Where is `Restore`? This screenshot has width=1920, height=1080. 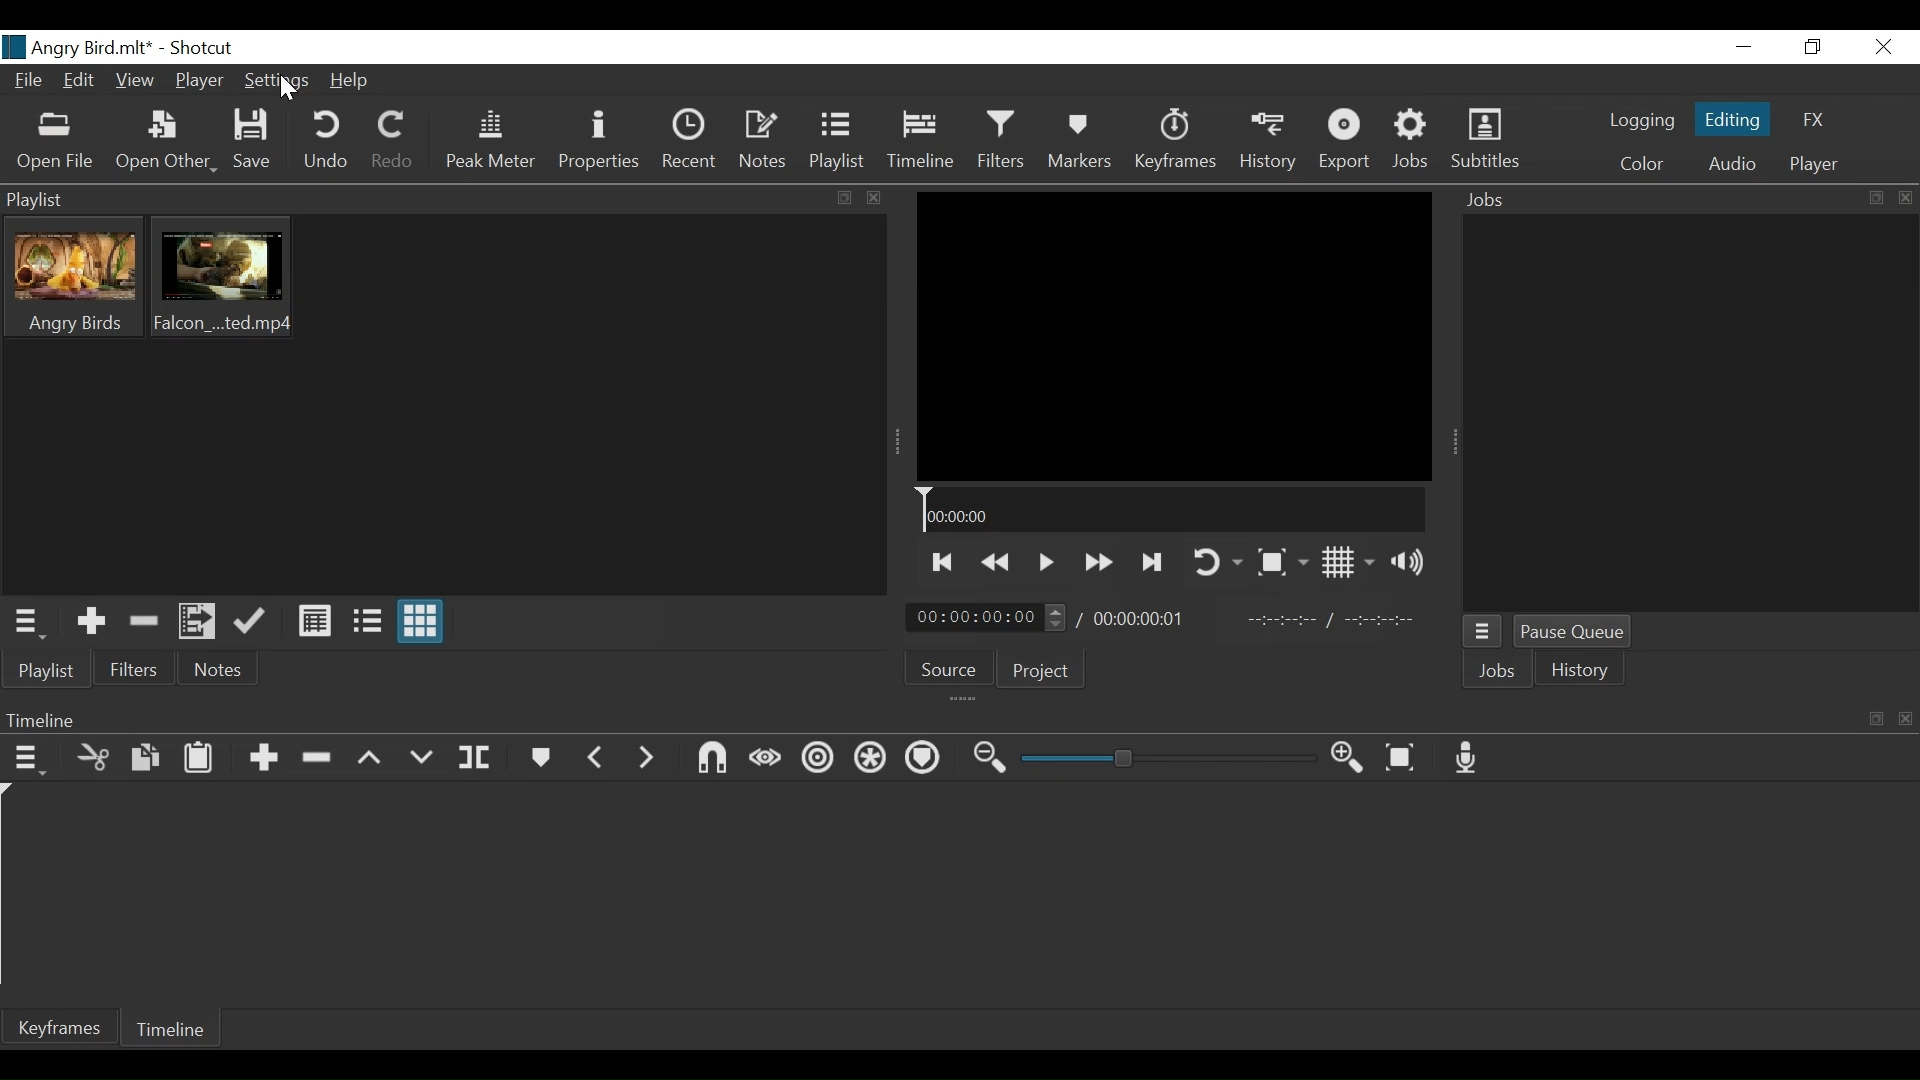 Restore is located at coordinates (1810, 46).